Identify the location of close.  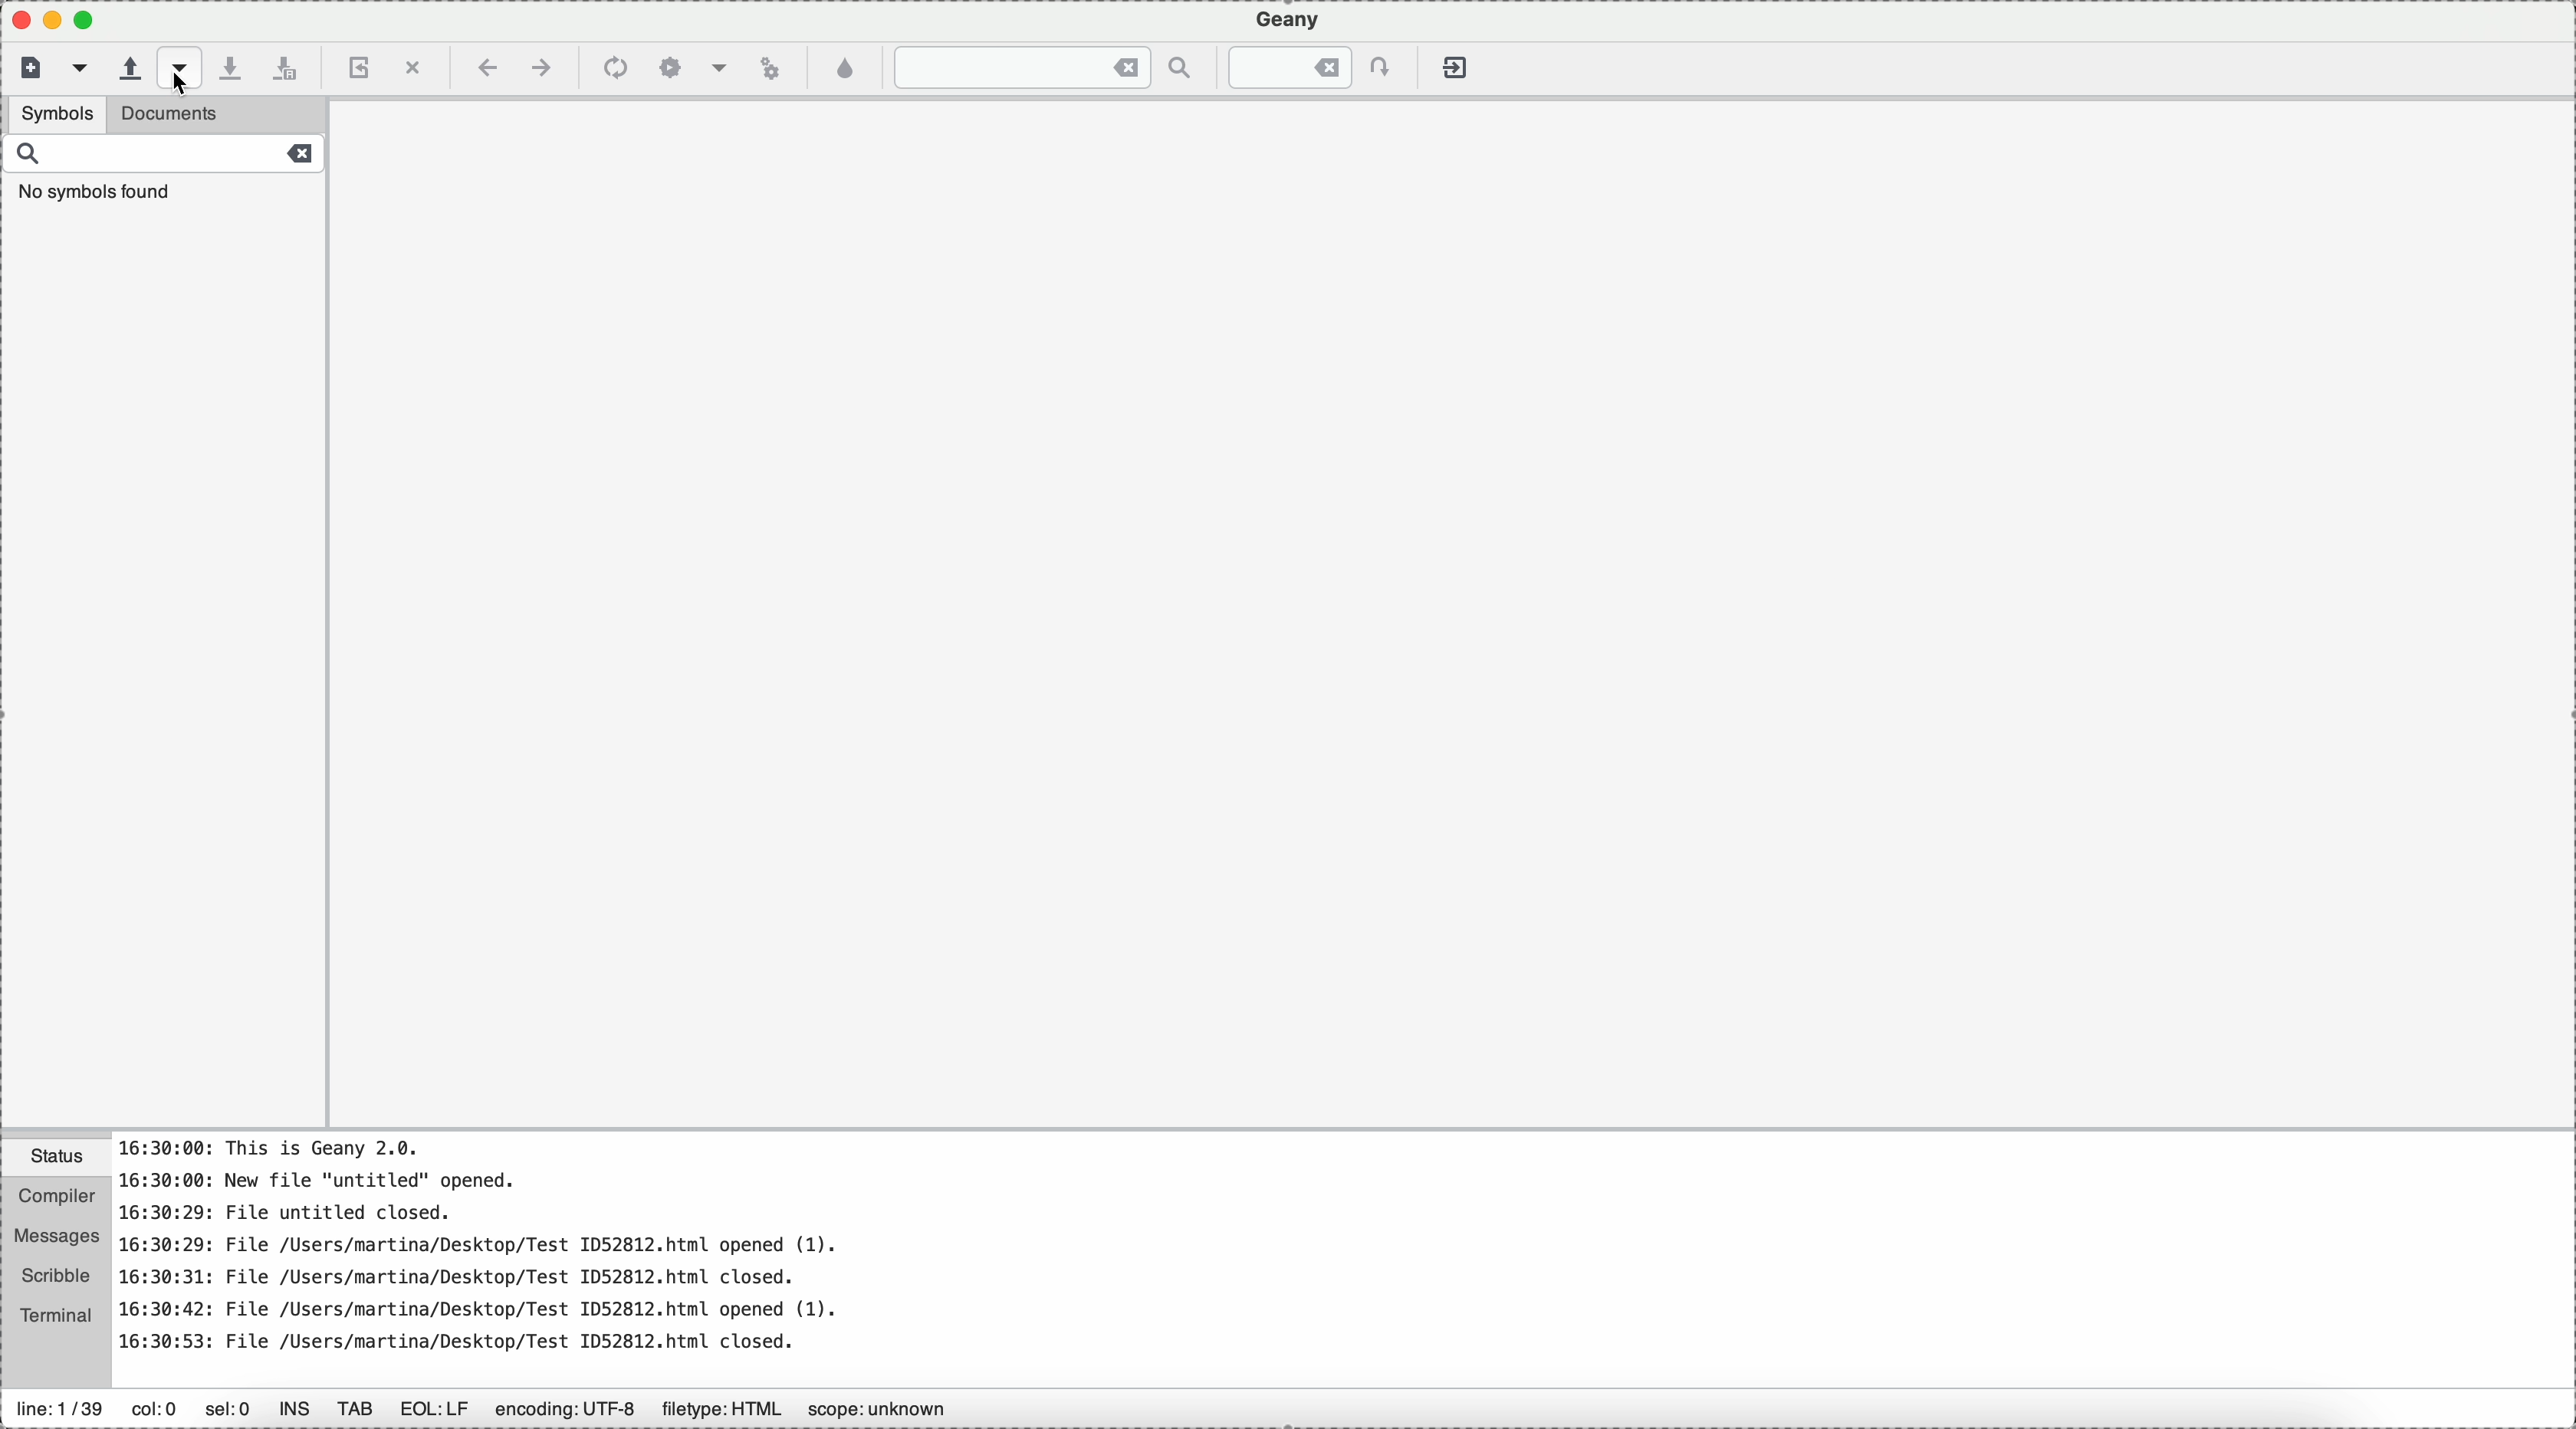
(16, 20).